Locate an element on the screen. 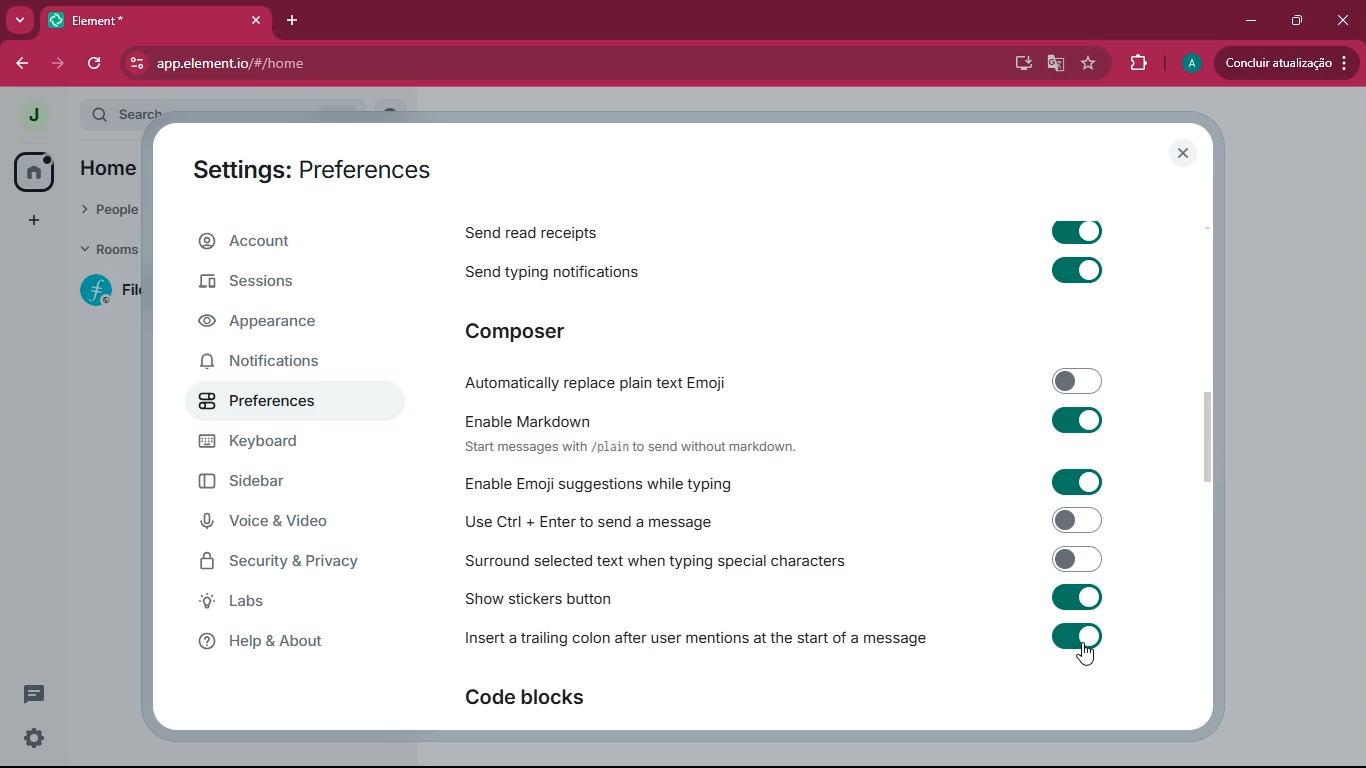 This screenshot has height=768, width=1366. Enable Emoji suggestions while typing is located at coordinates (789, 482).